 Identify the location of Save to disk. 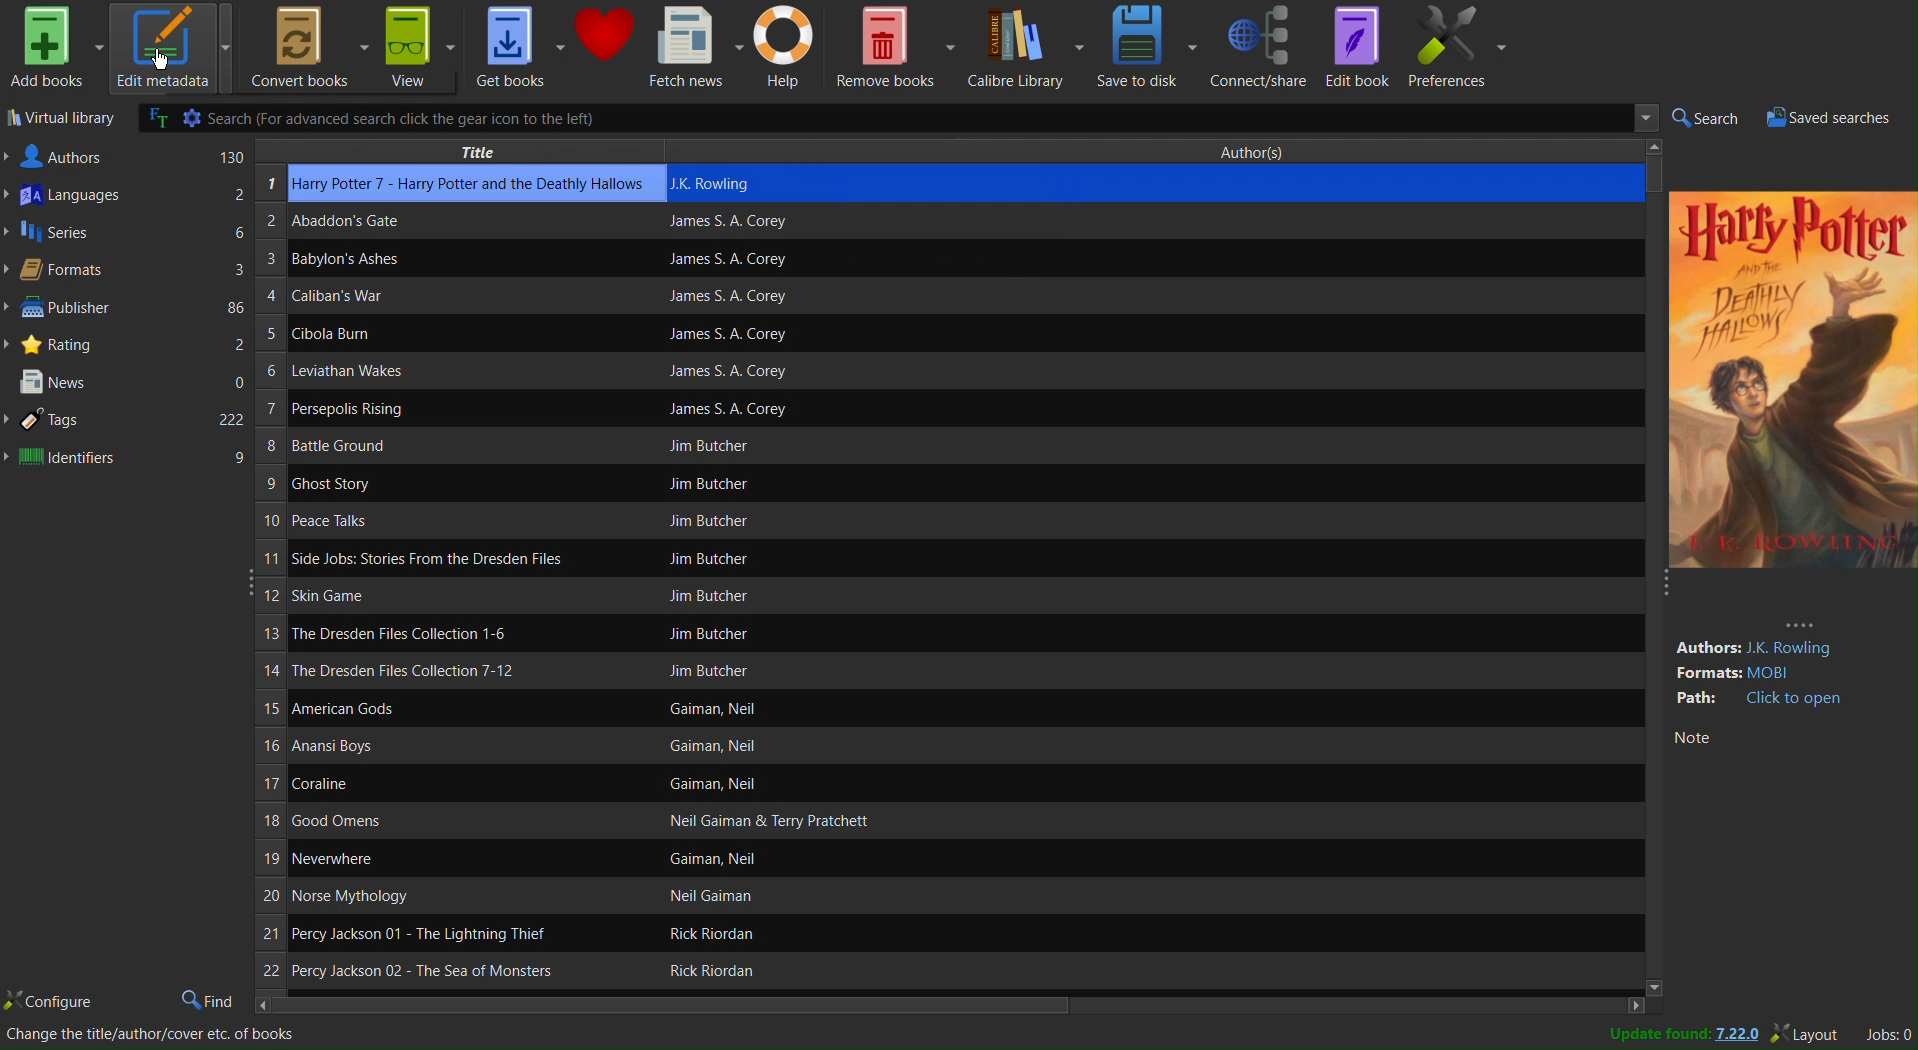
(1149, 47).